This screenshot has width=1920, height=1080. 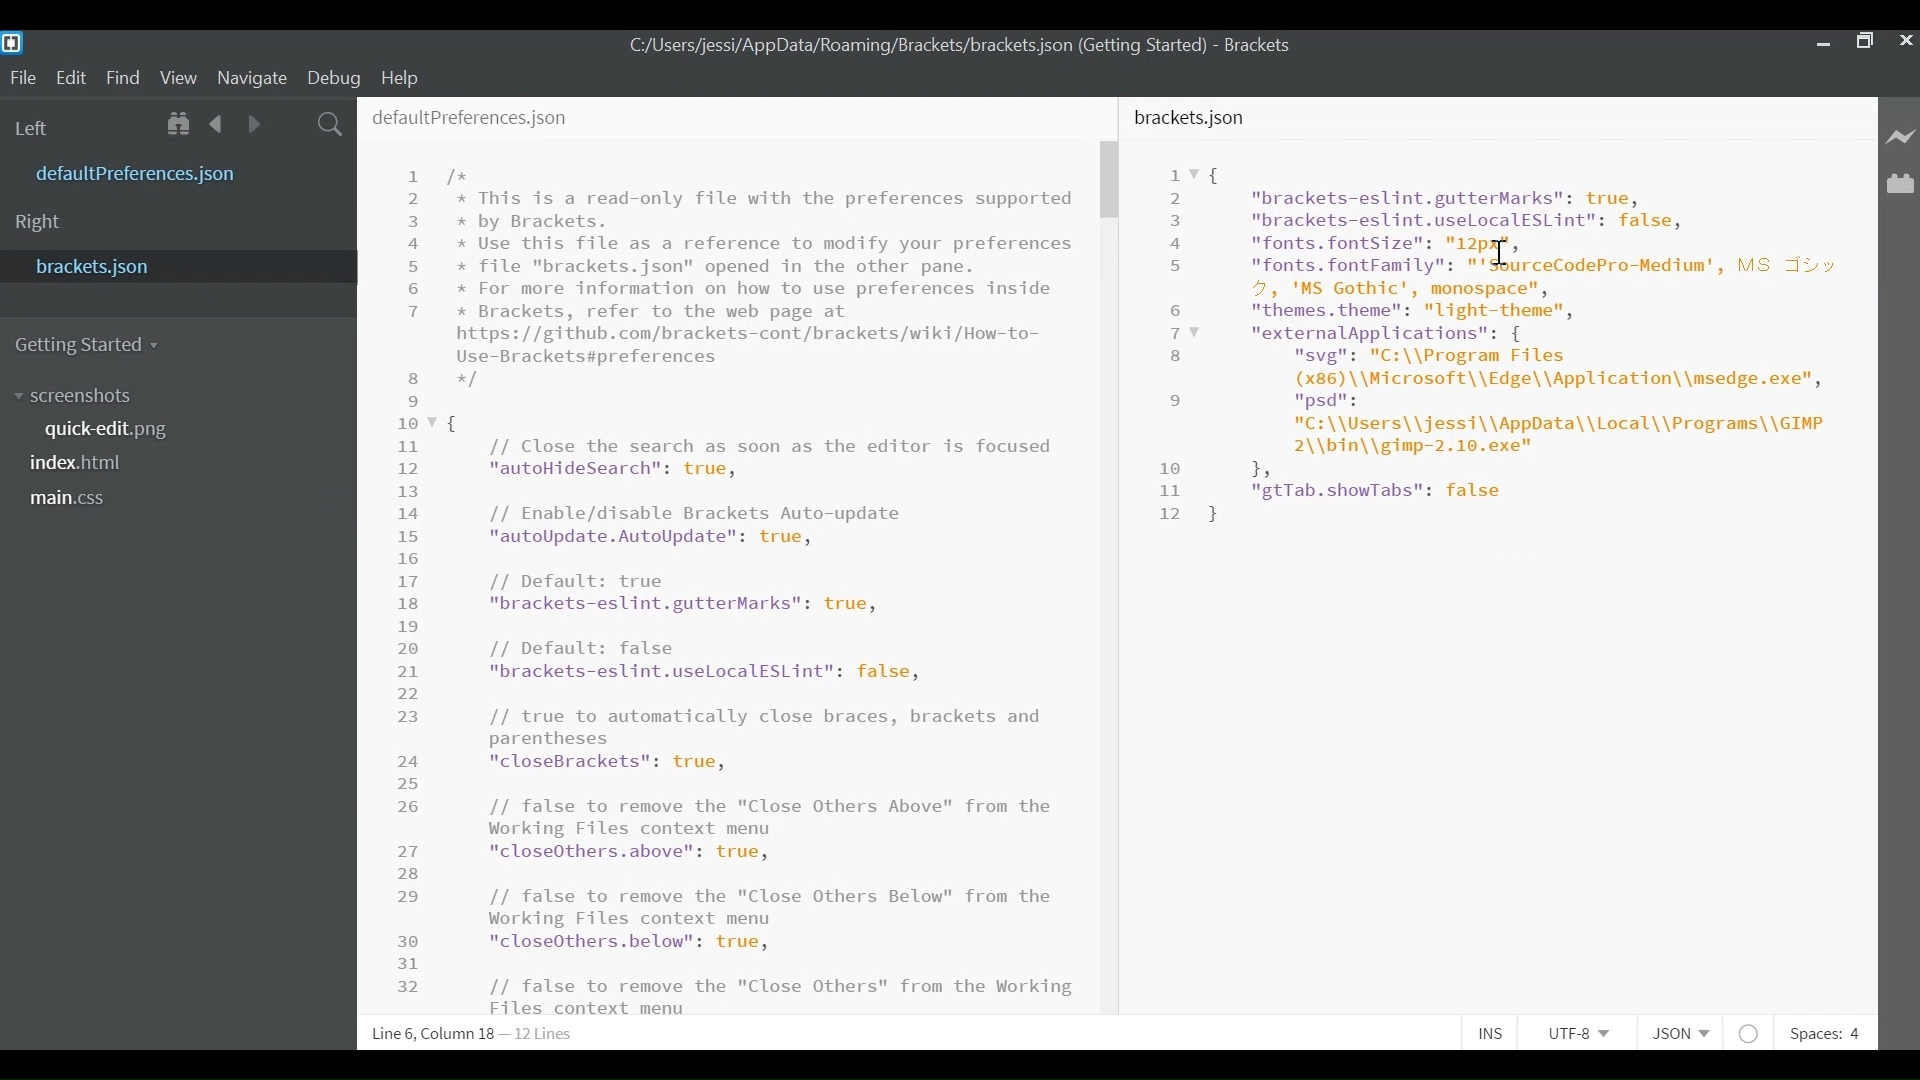 What do you see at coordinates (1111, 181) in the screenshot?
I see `Vertical Scroll bar` at bounding box center [1111, 181].